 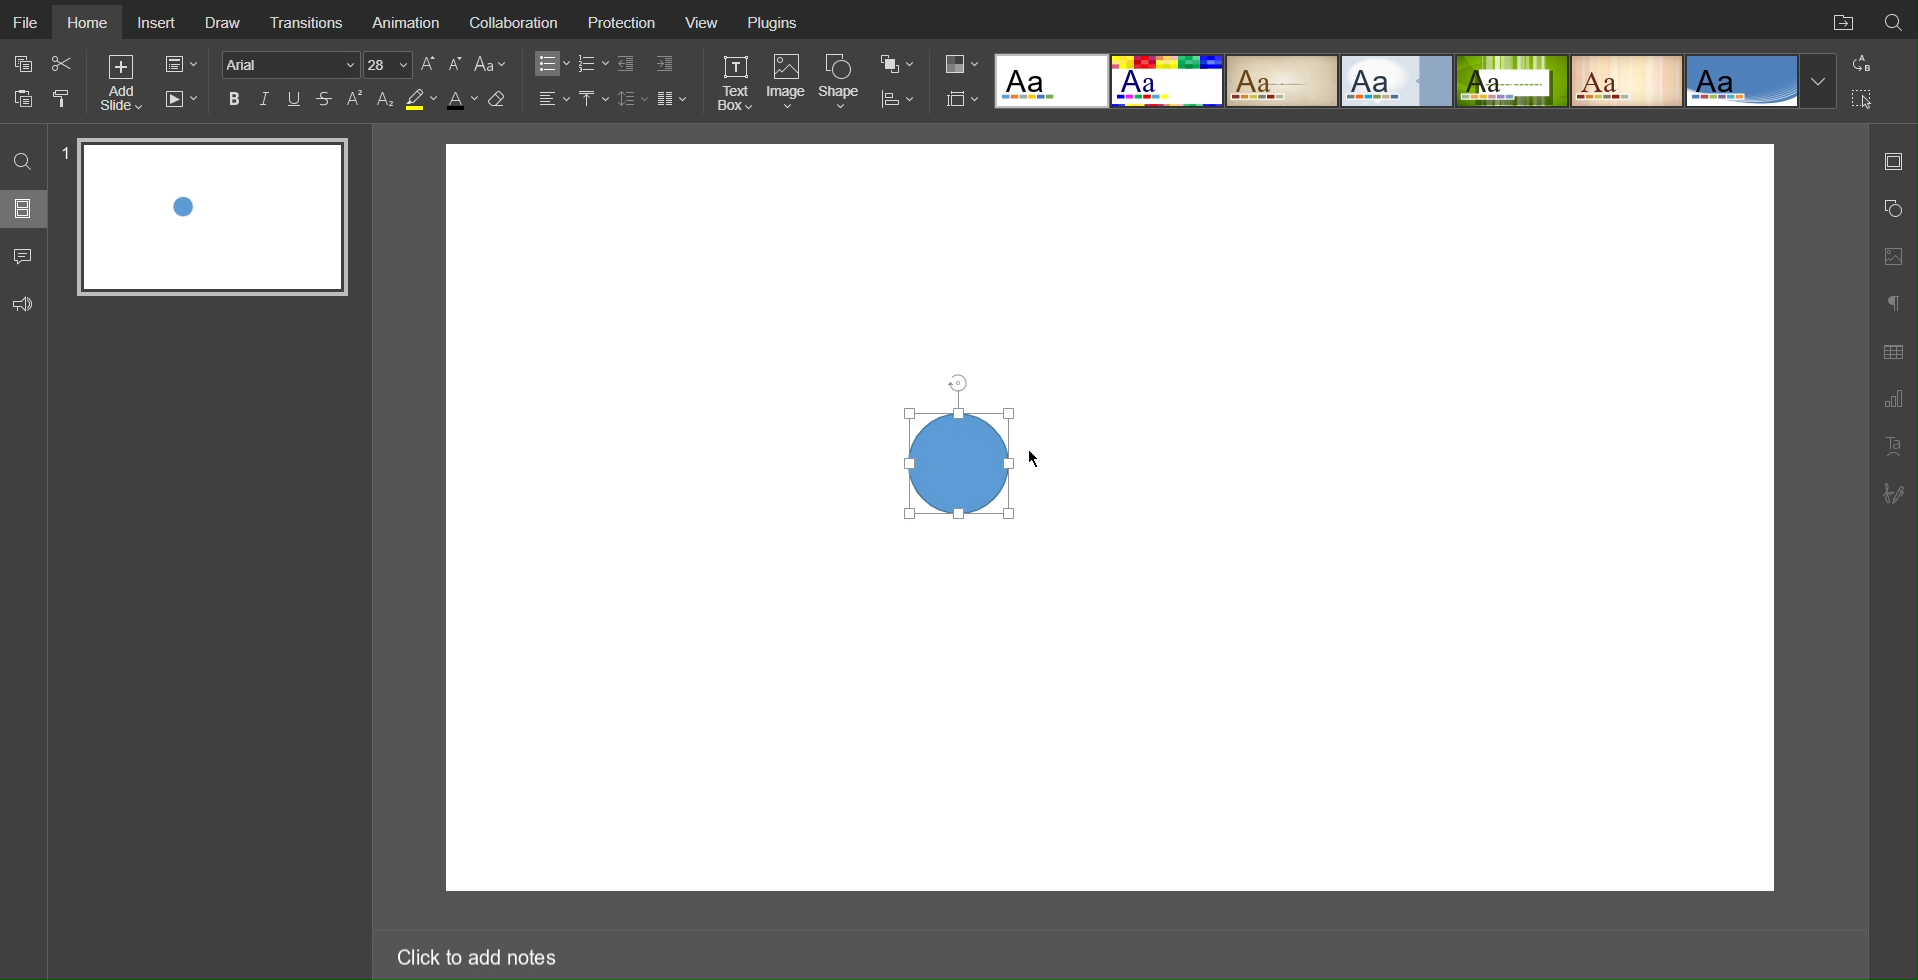 I want to click on View, so click(x=703, y=25).